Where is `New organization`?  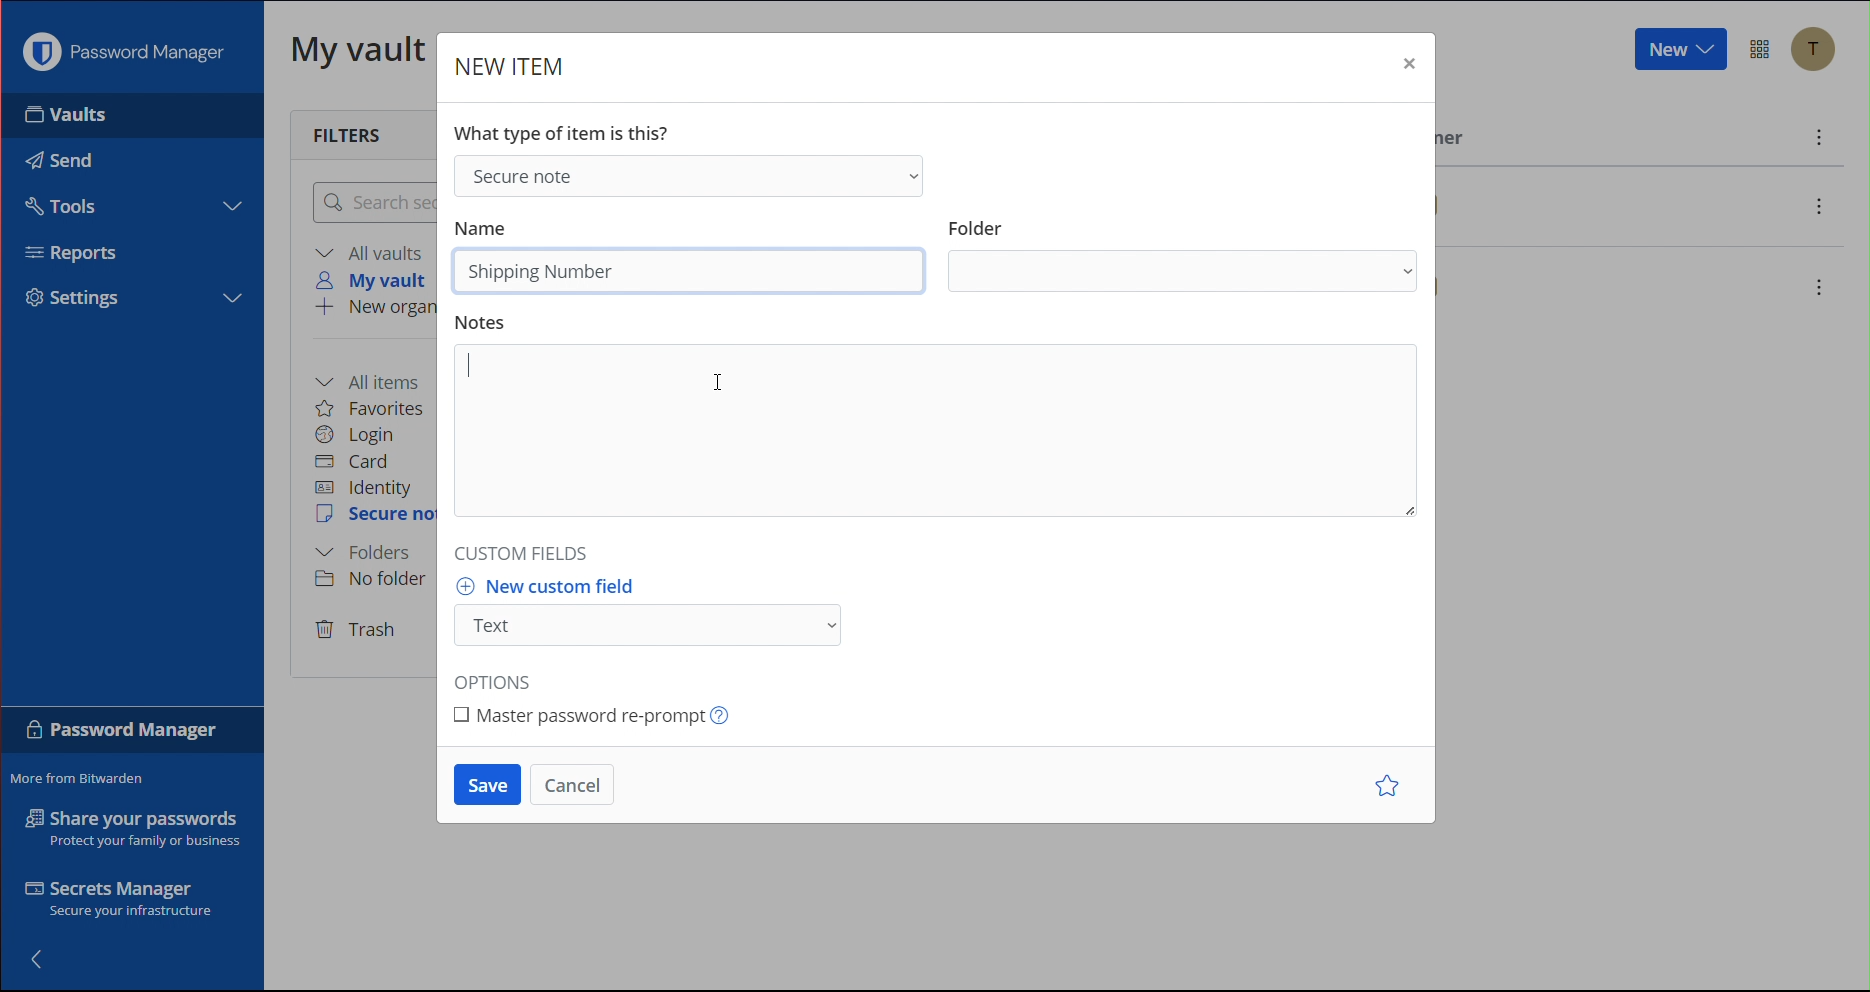
New organization is located at coordinates (372, 310).